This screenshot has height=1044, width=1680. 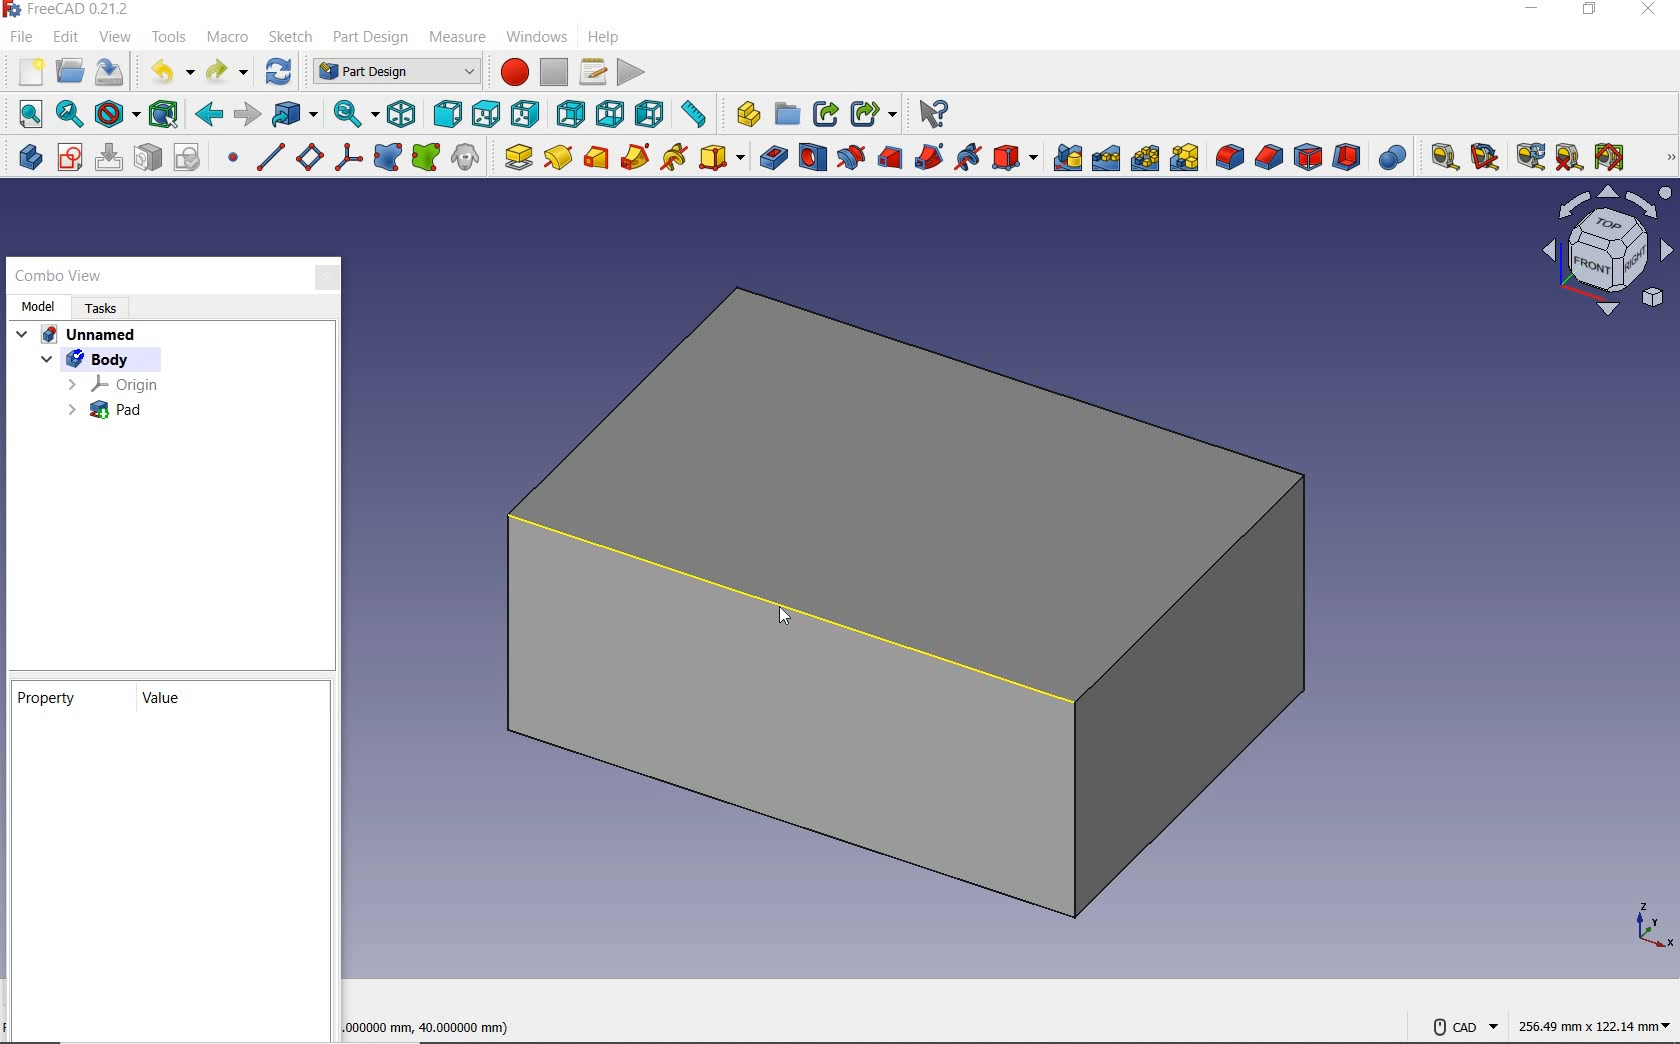 What do you see at coordinates (468, 159) in the screenshot?
I see `create a clone` at bounding box center [468, 159].